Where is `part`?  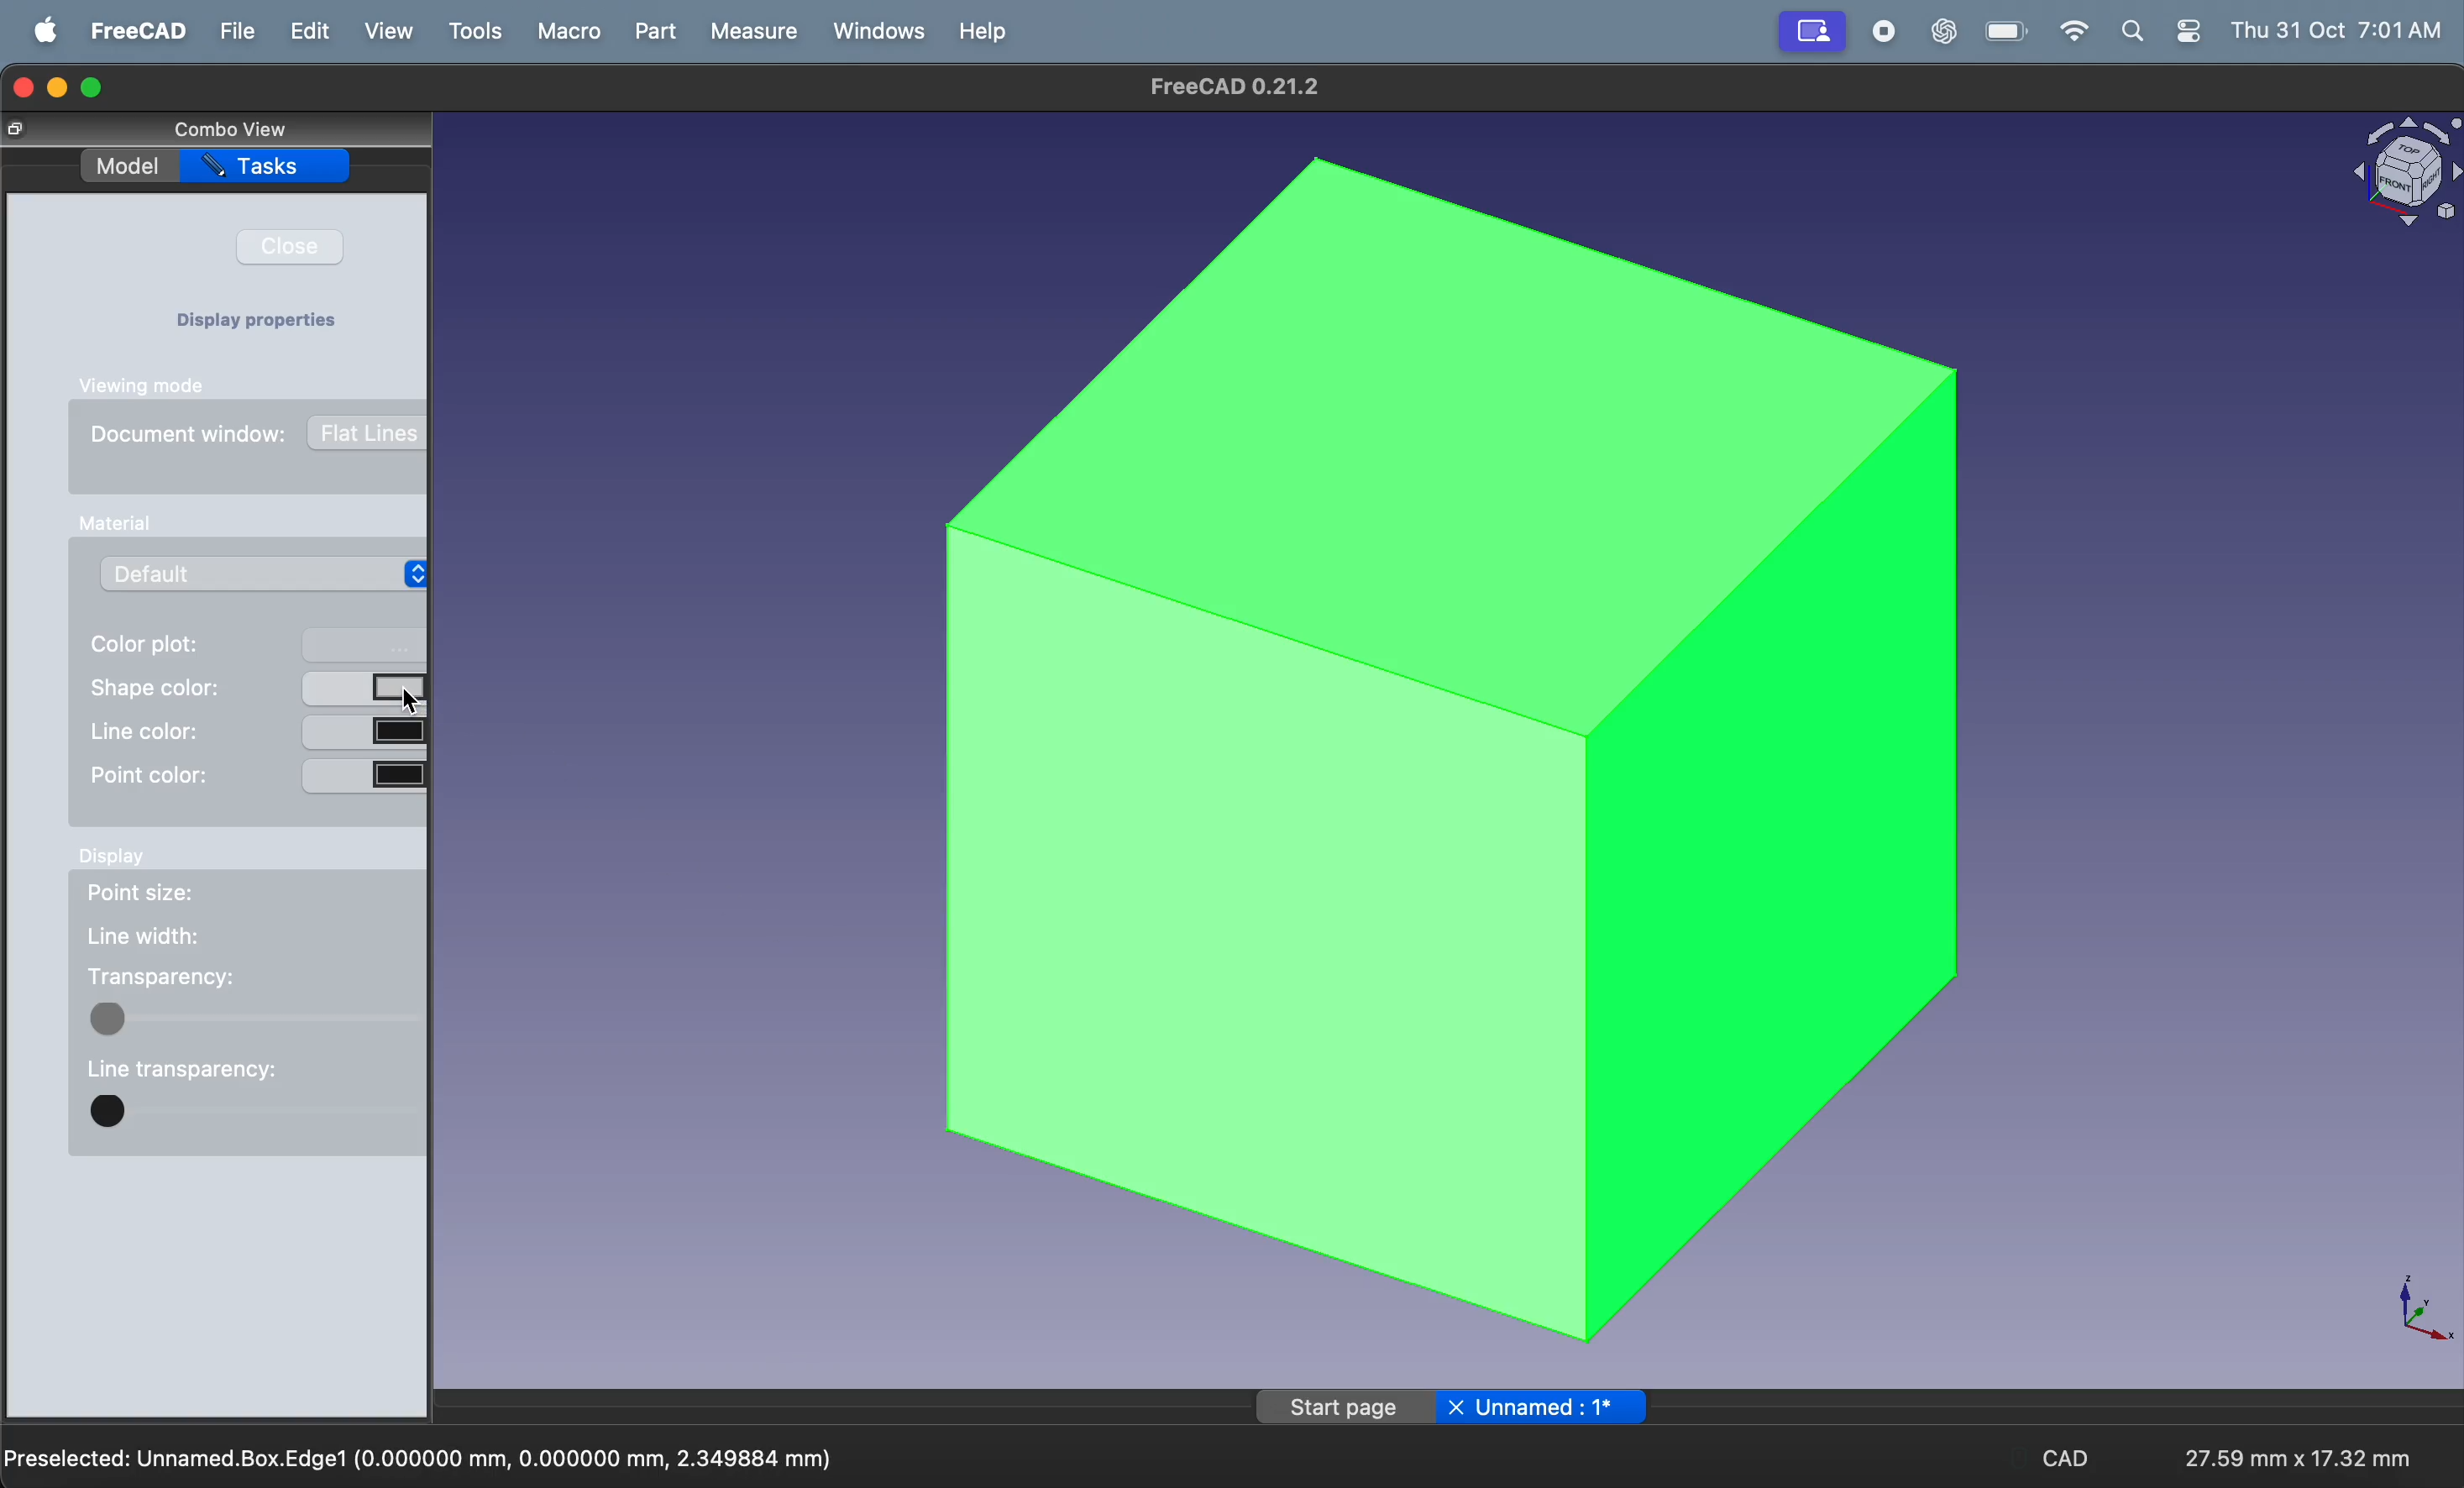 part is located at coordinates (660, 33).